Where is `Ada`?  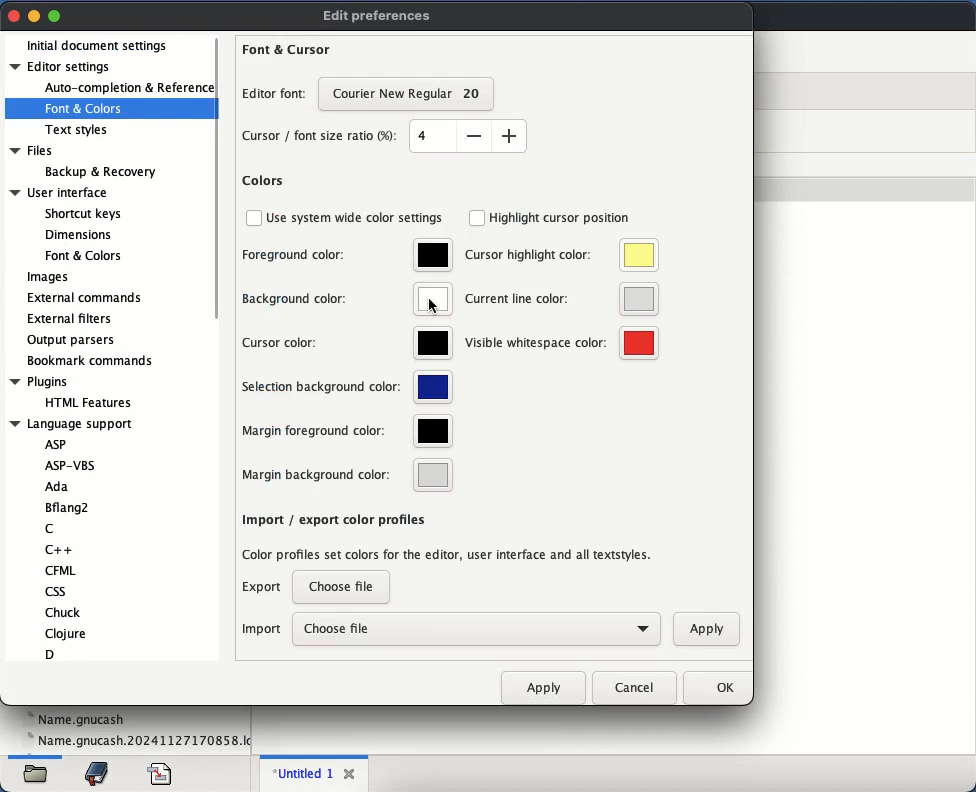 Ada is located at coordinates (57, 487).